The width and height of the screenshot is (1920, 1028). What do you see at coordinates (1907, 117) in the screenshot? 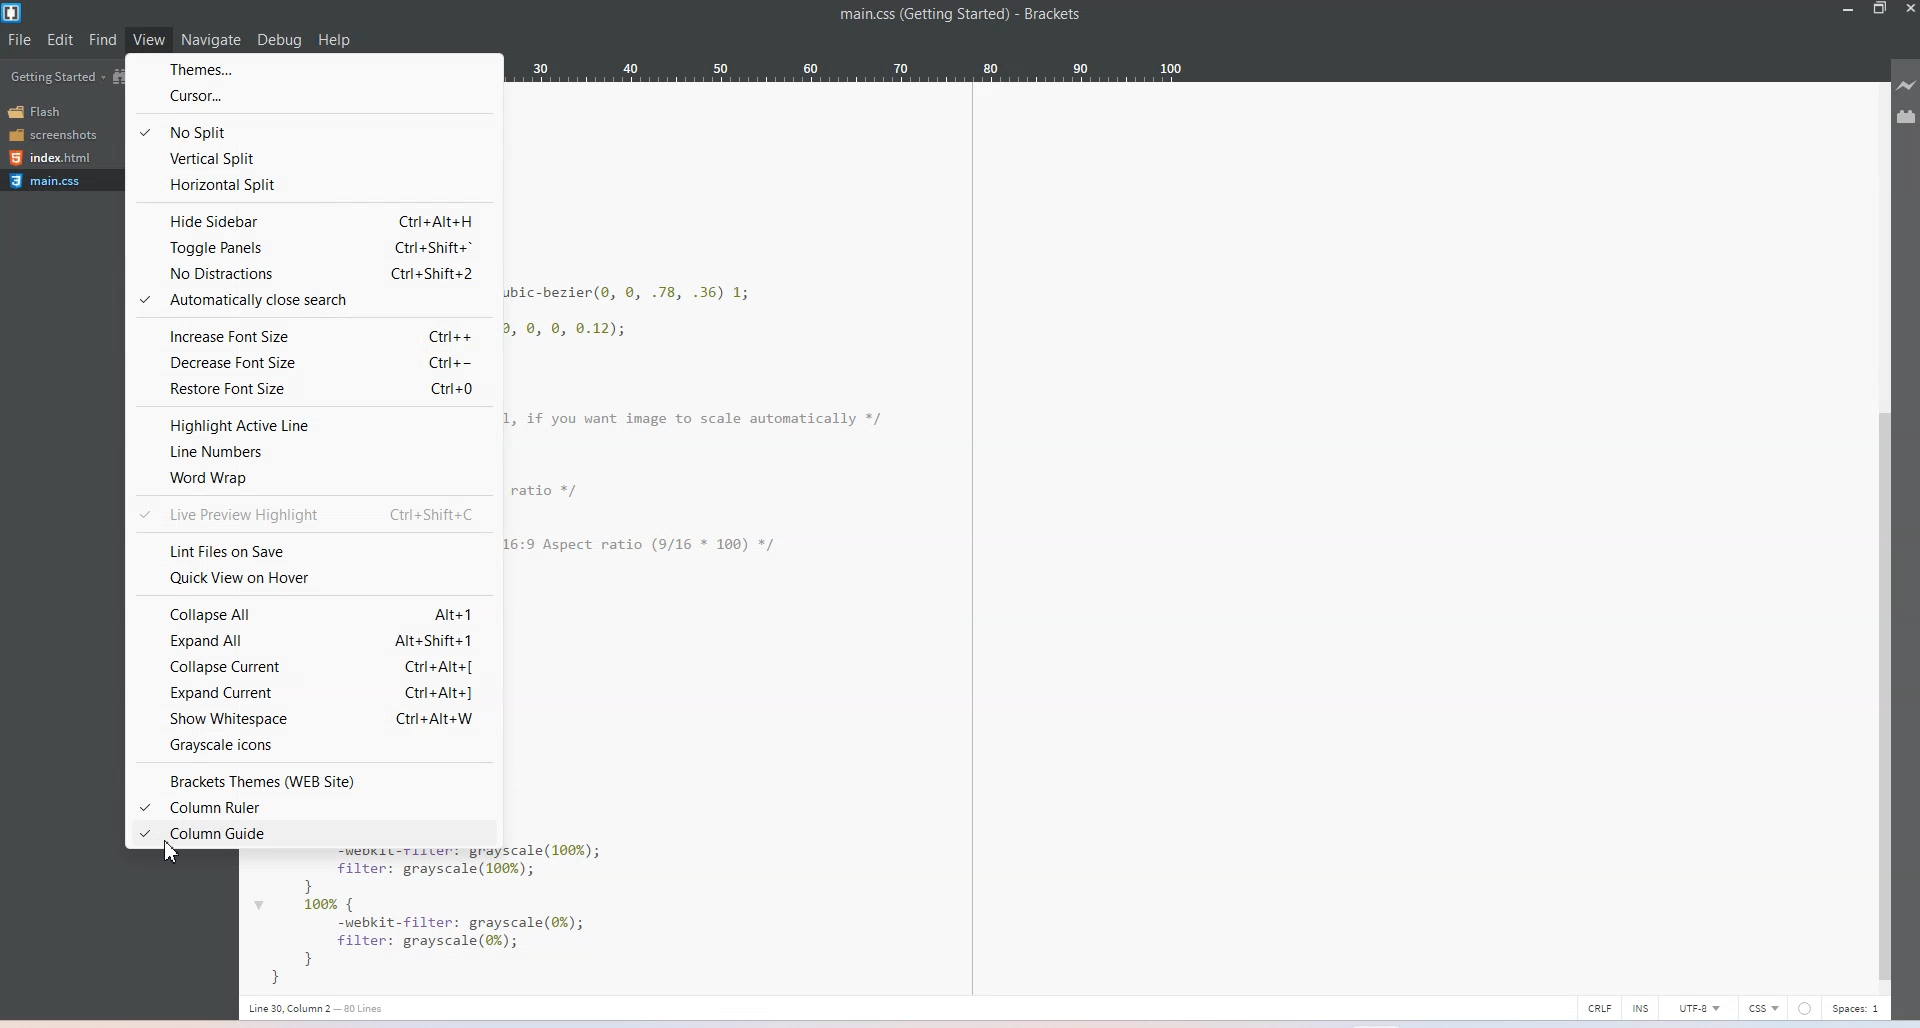
I see `Extension Manager` at bounding box center [1907, 117].